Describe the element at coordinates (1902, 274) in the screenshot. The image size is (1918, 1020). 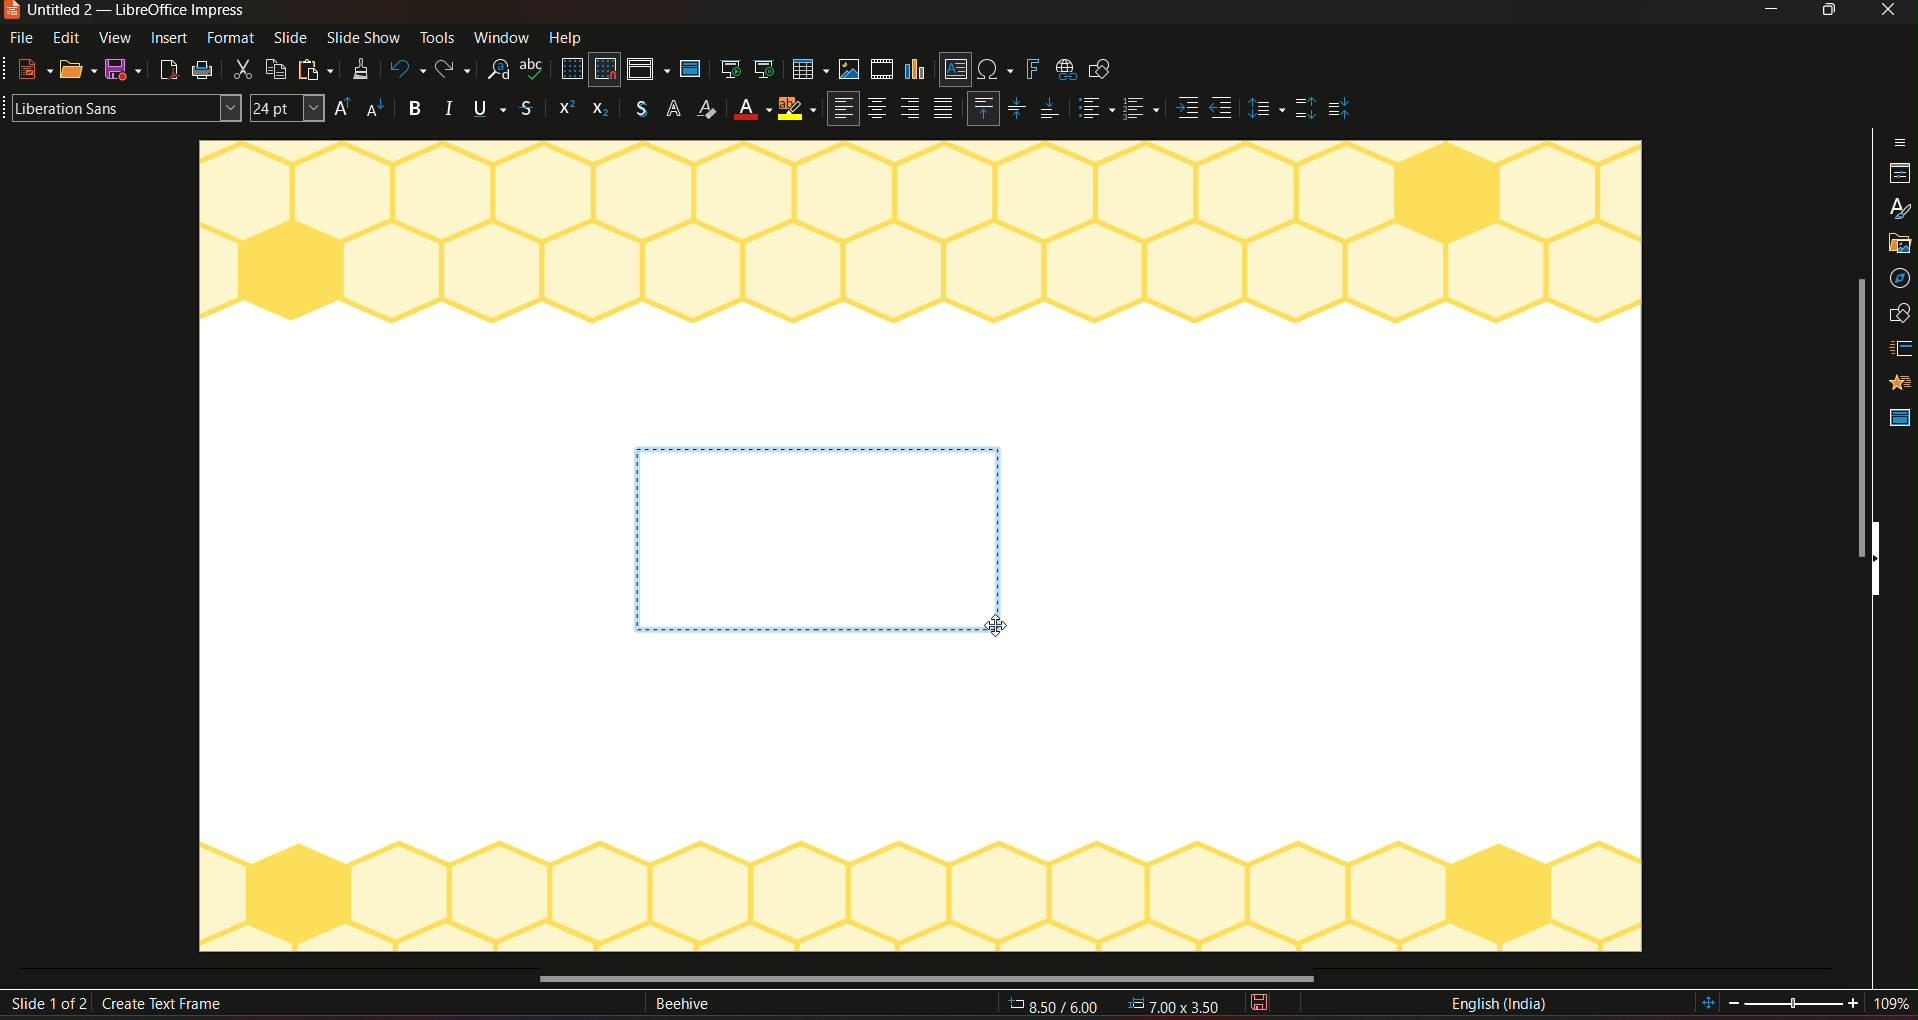
I see `shapes` at that location.